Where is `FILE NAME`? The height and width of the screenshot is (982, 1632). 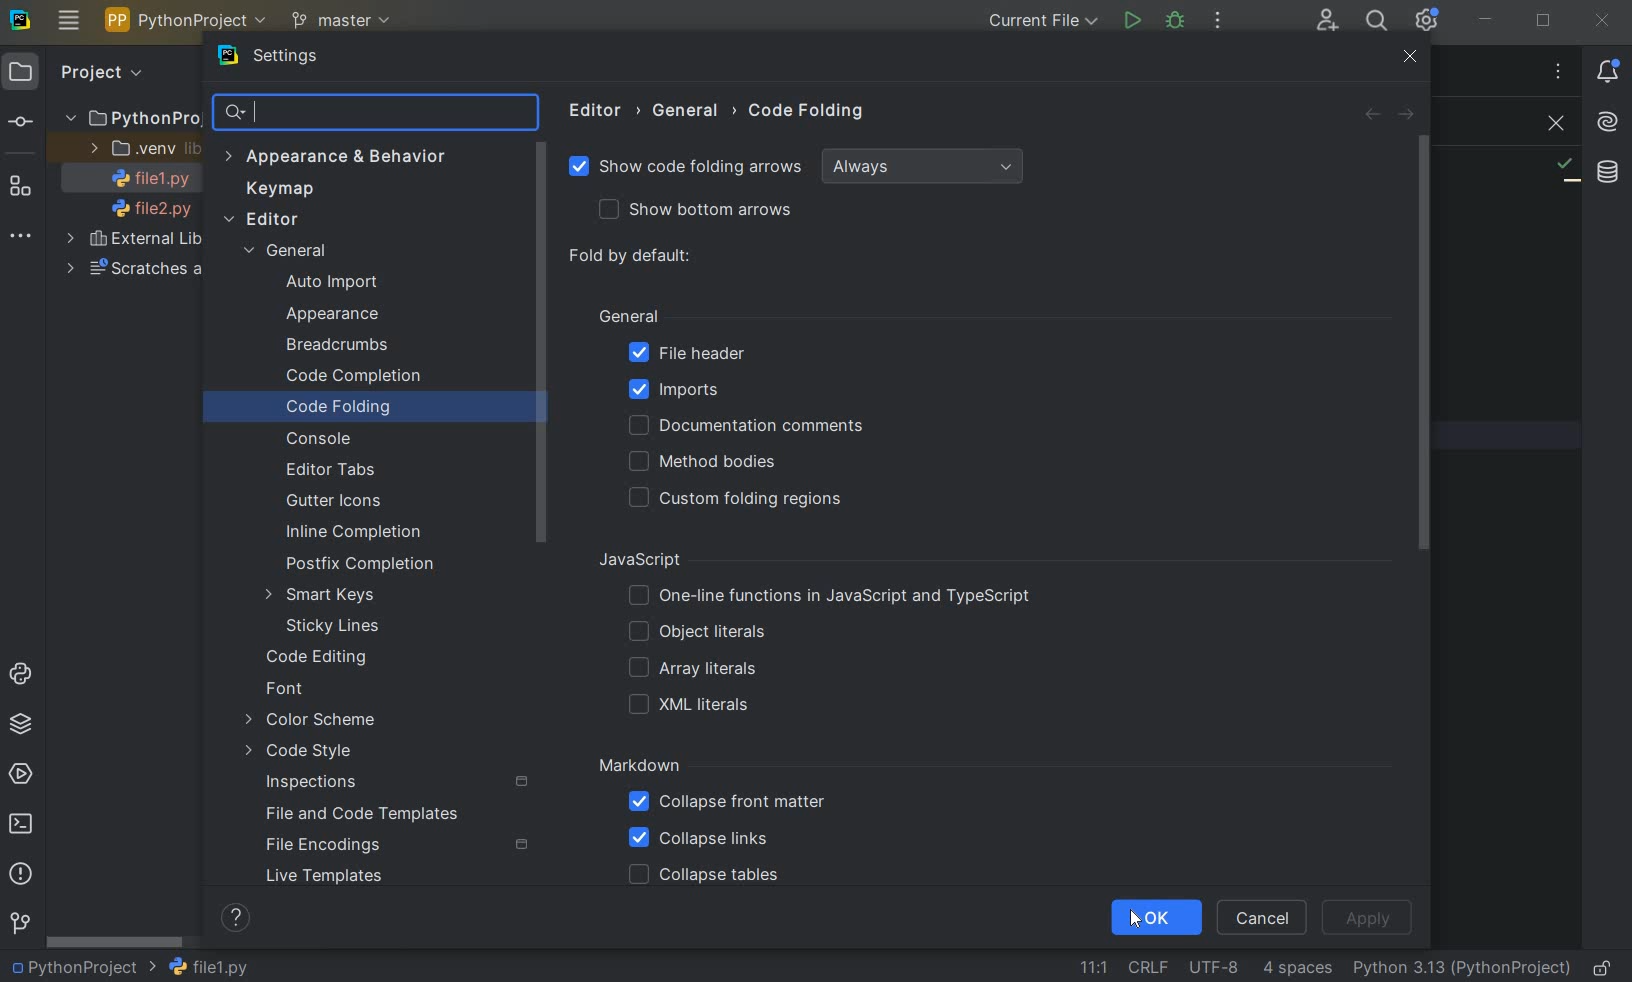
FILE NAME is located at coordinates (208, 967).